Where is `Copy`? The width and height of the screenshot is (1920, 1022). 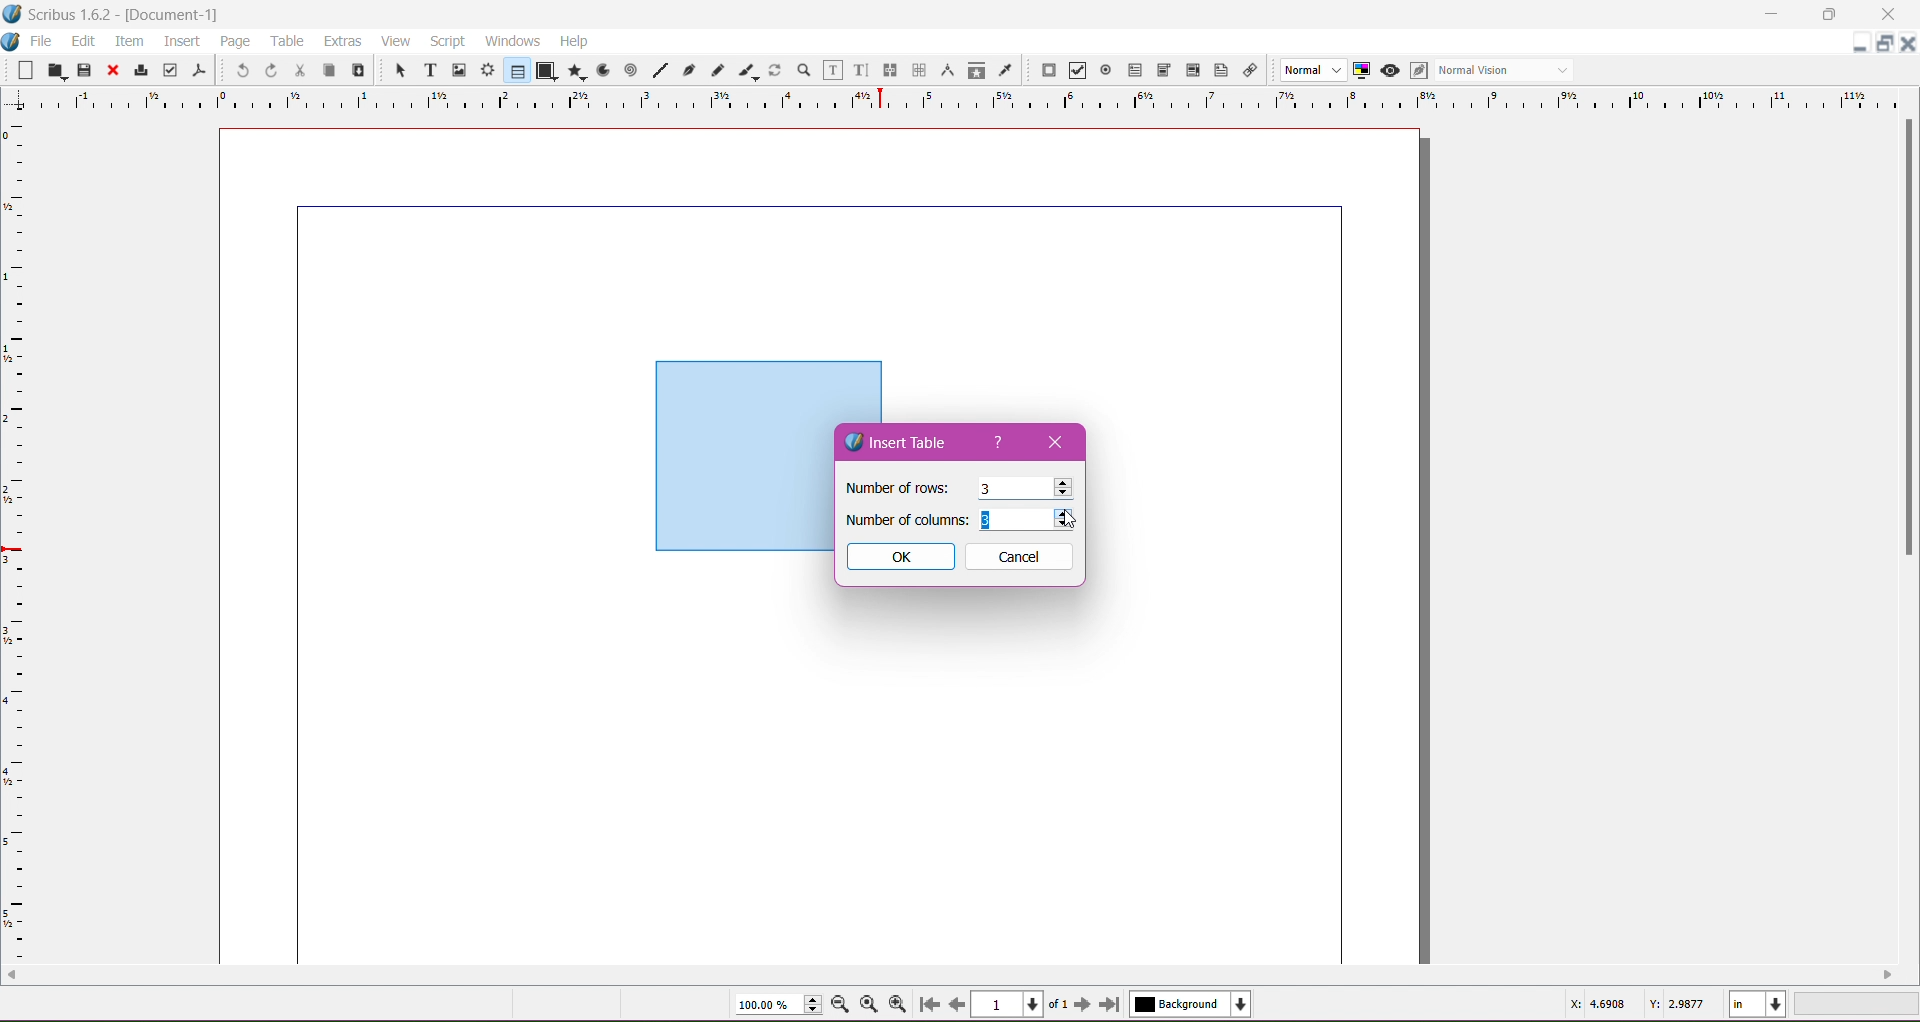
Copy is located at coordinates (326, 69).